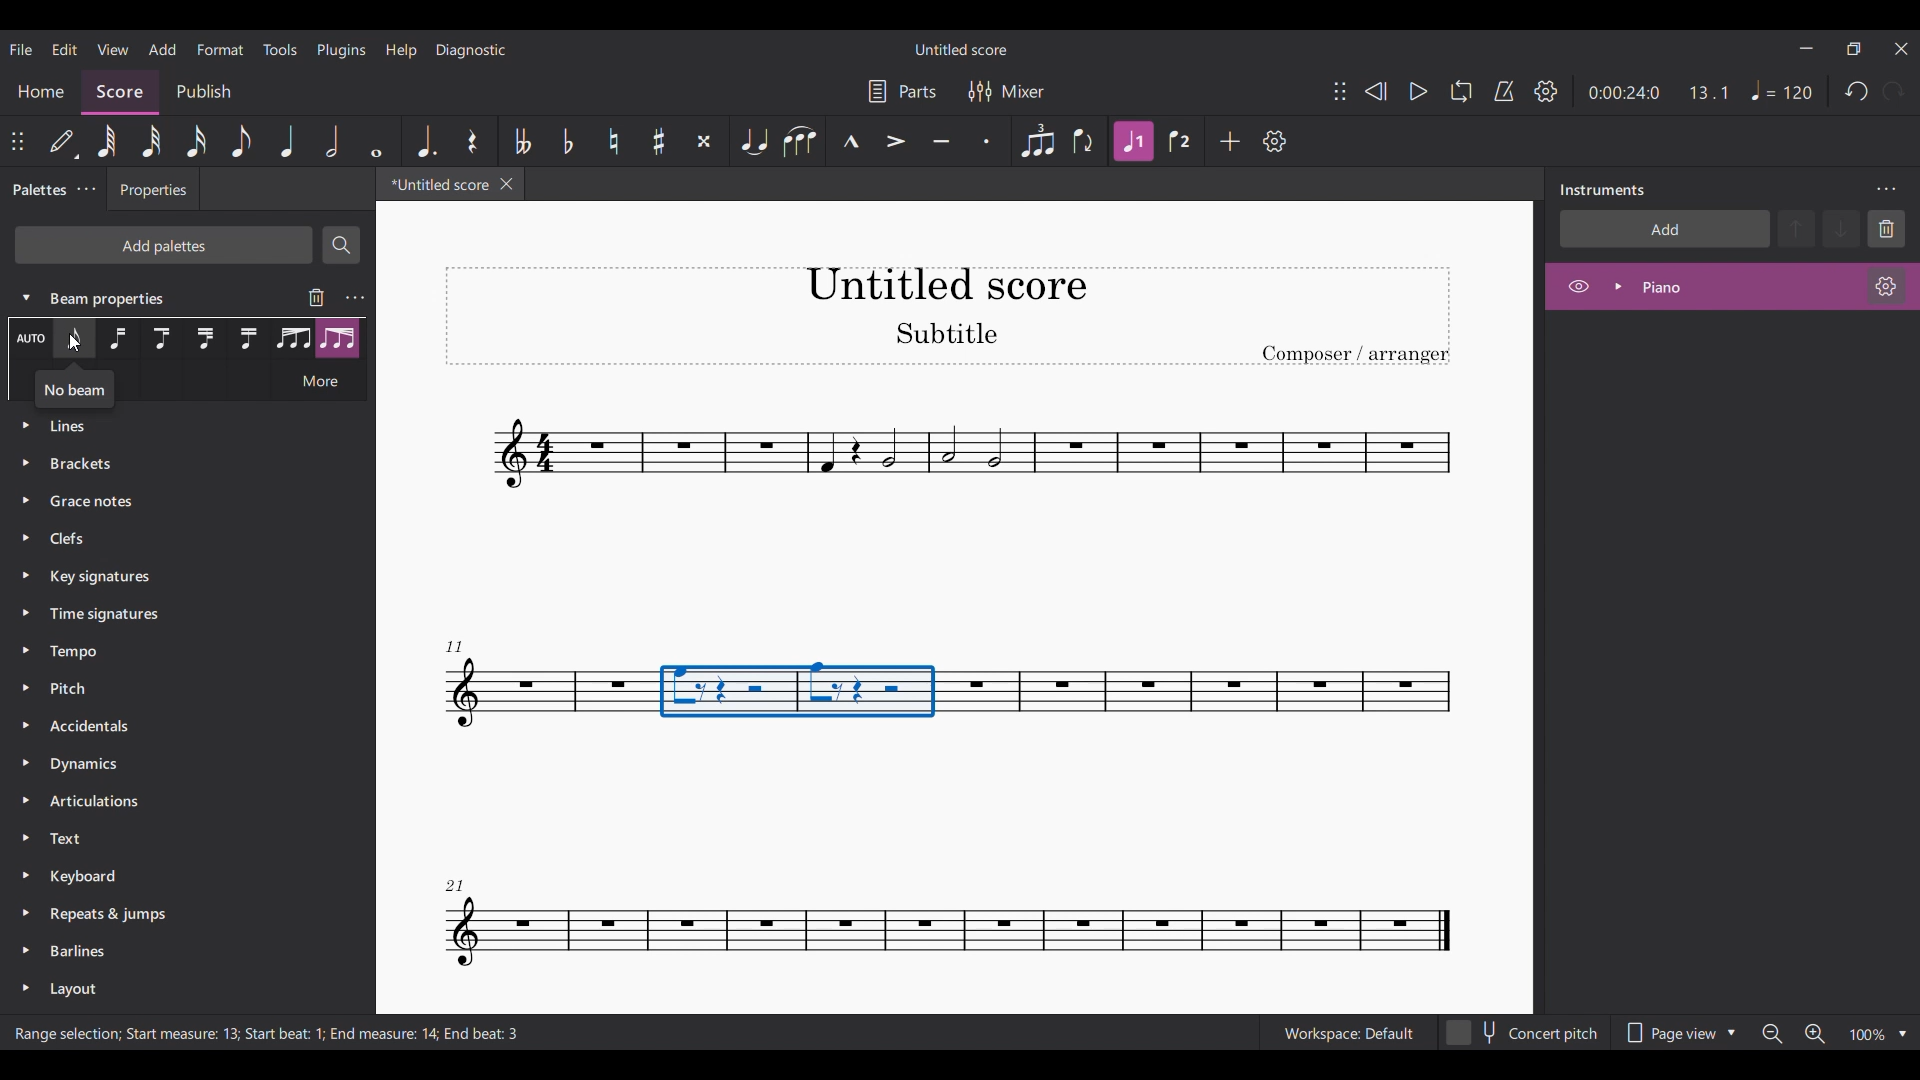  I want to click on Delete, so click(1886, 229).